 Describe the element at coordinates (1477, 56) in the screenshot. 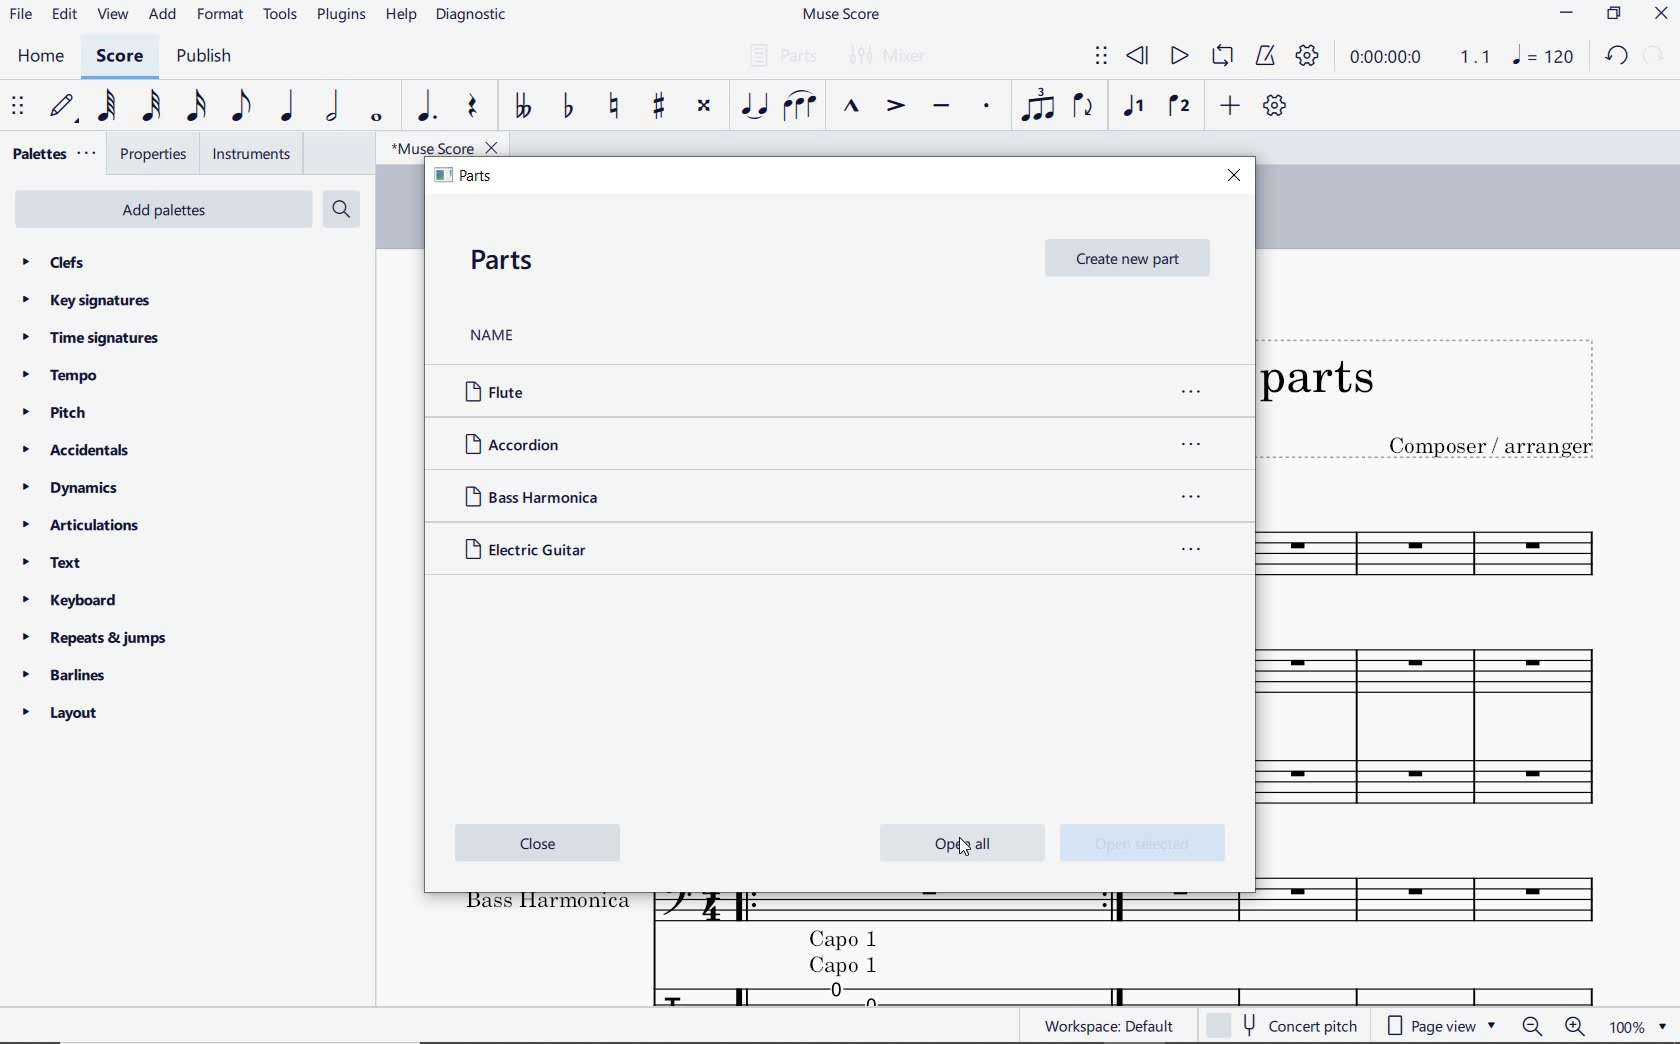

I see `Playback speed` at that location.